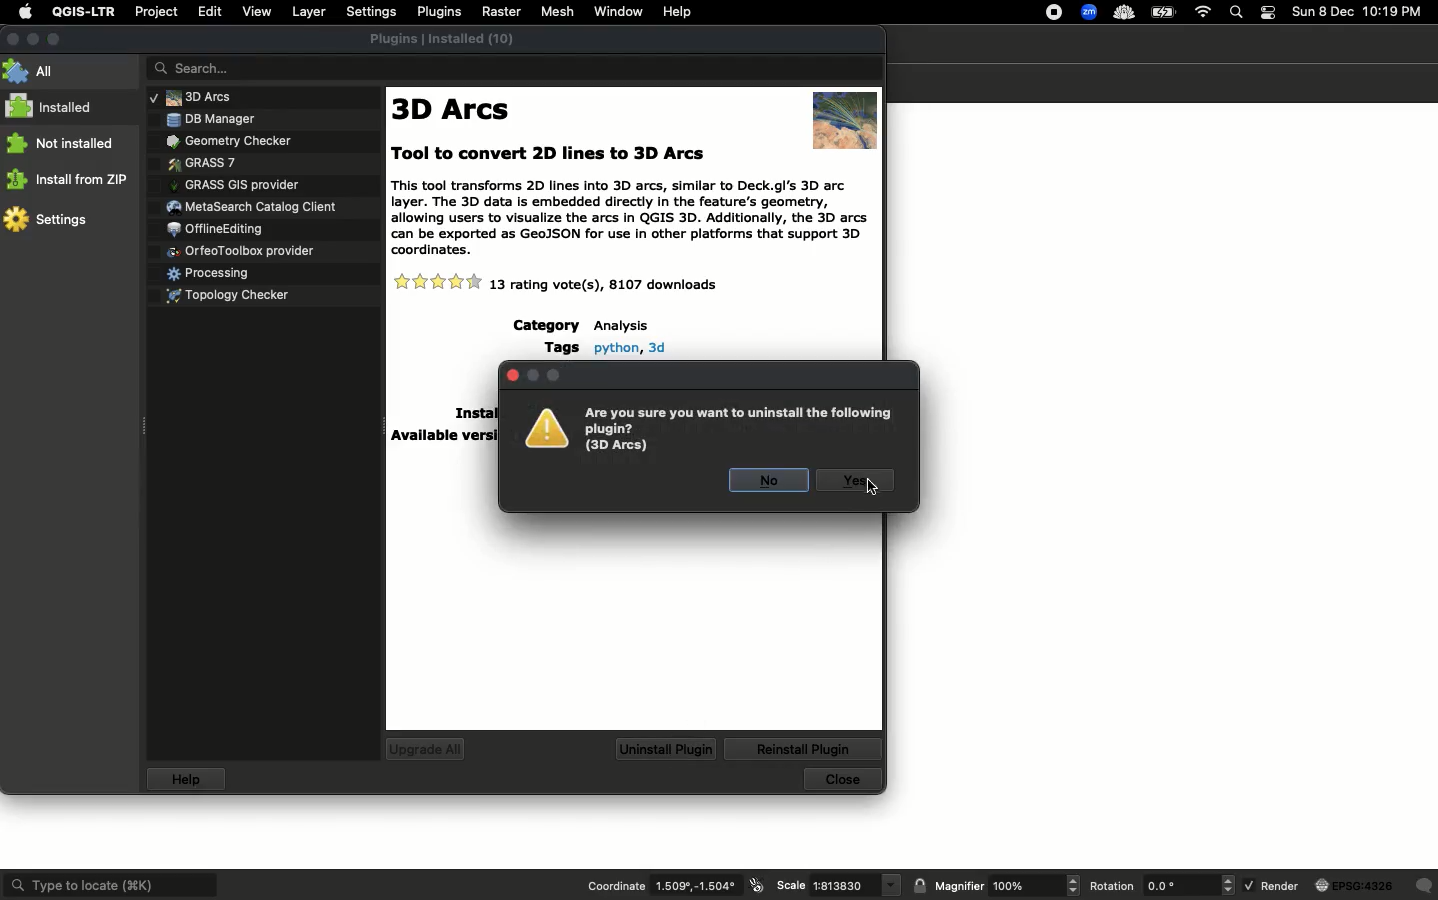  I want to click on Upgrade, so click(425, 750).